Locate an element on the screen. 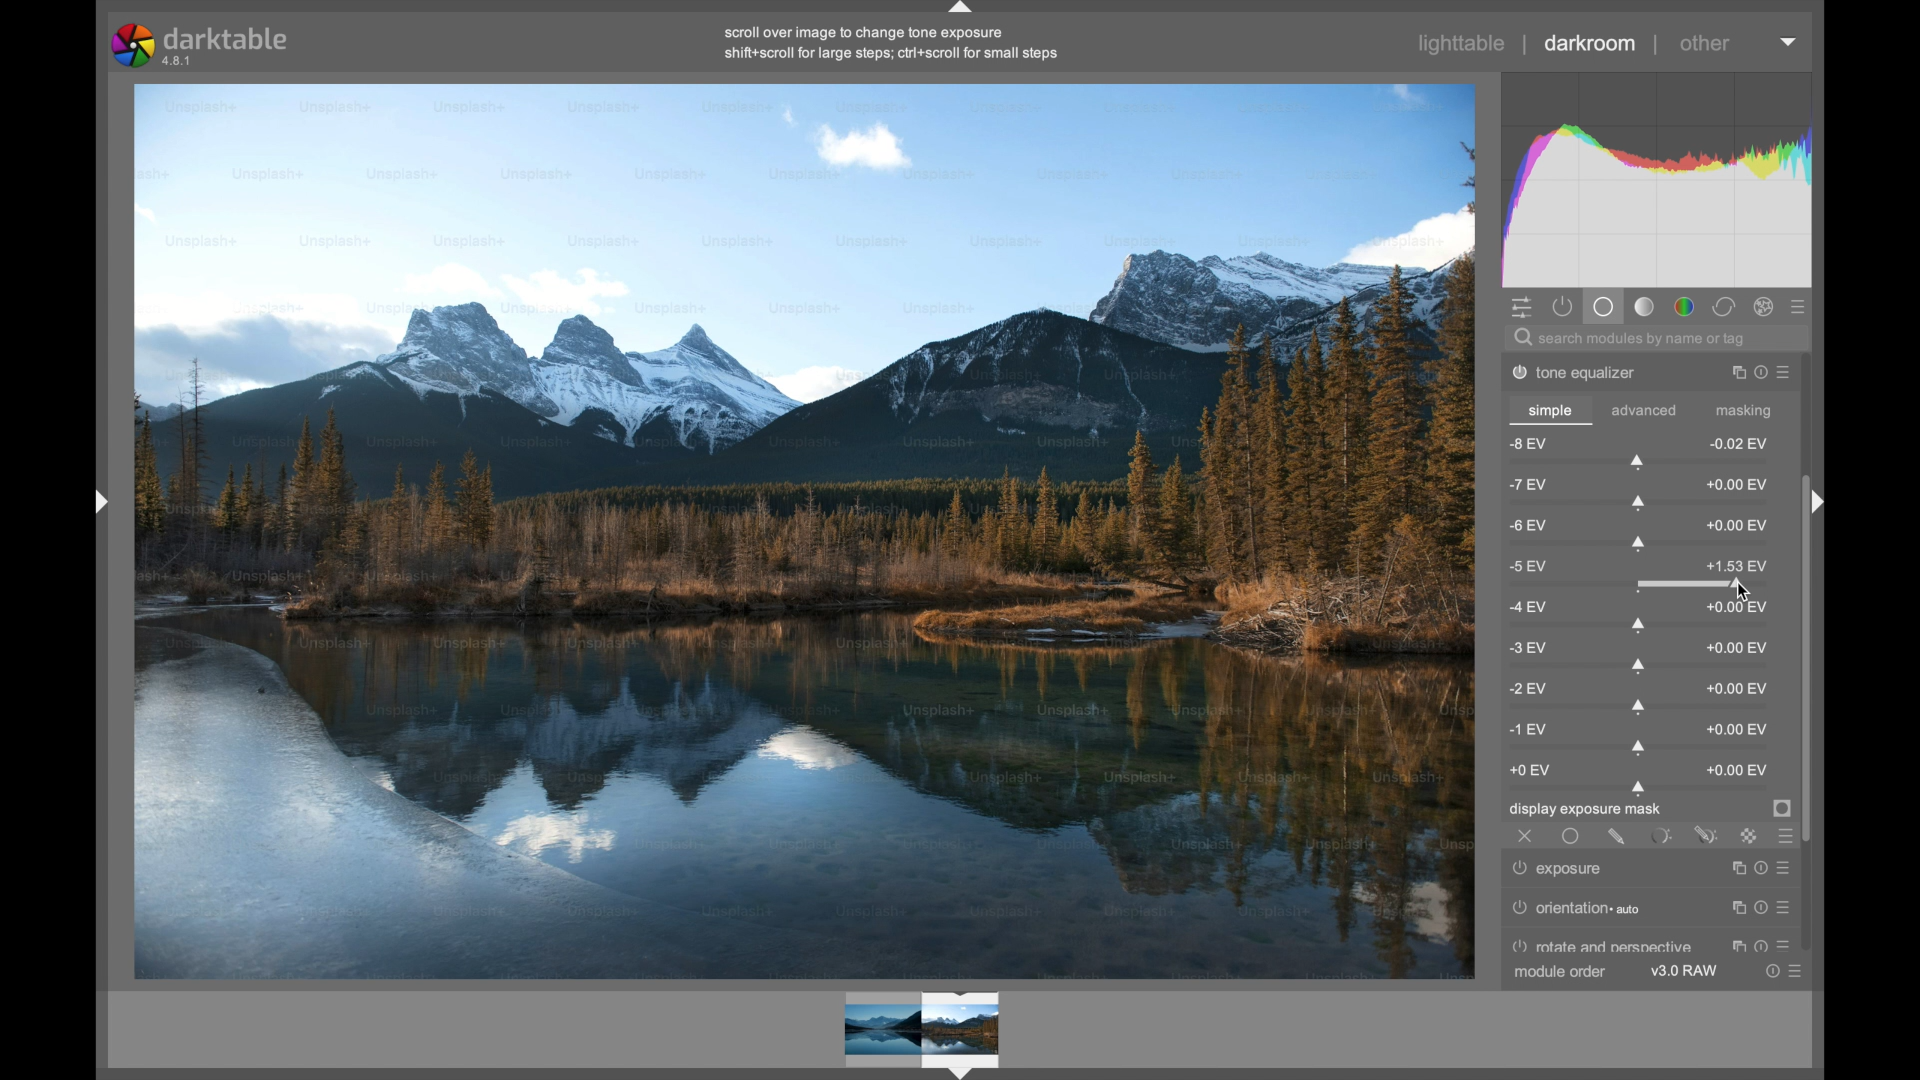 The height and width of the screenshot is (1080, 1920). presets is located at coordinates (1802, 972).